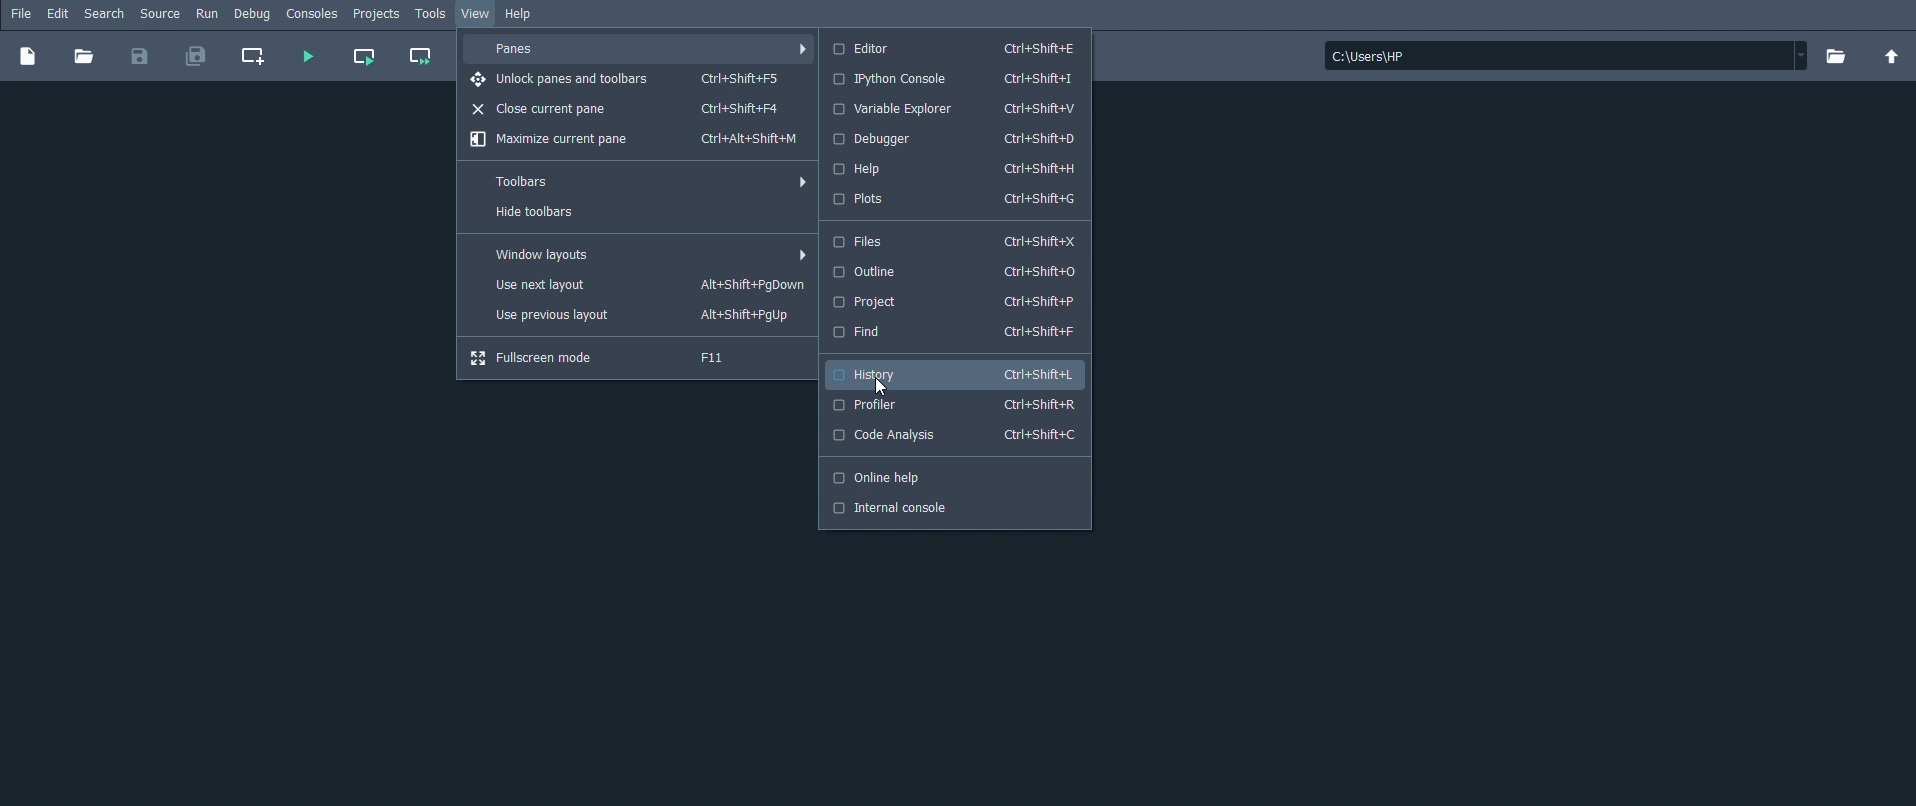 Image resolution: width=1916 pixels, height=806 pixels. What do you see at coordinates (252, 13) in the screenshot?
I see `Debug` at bounding box center [252, 13].